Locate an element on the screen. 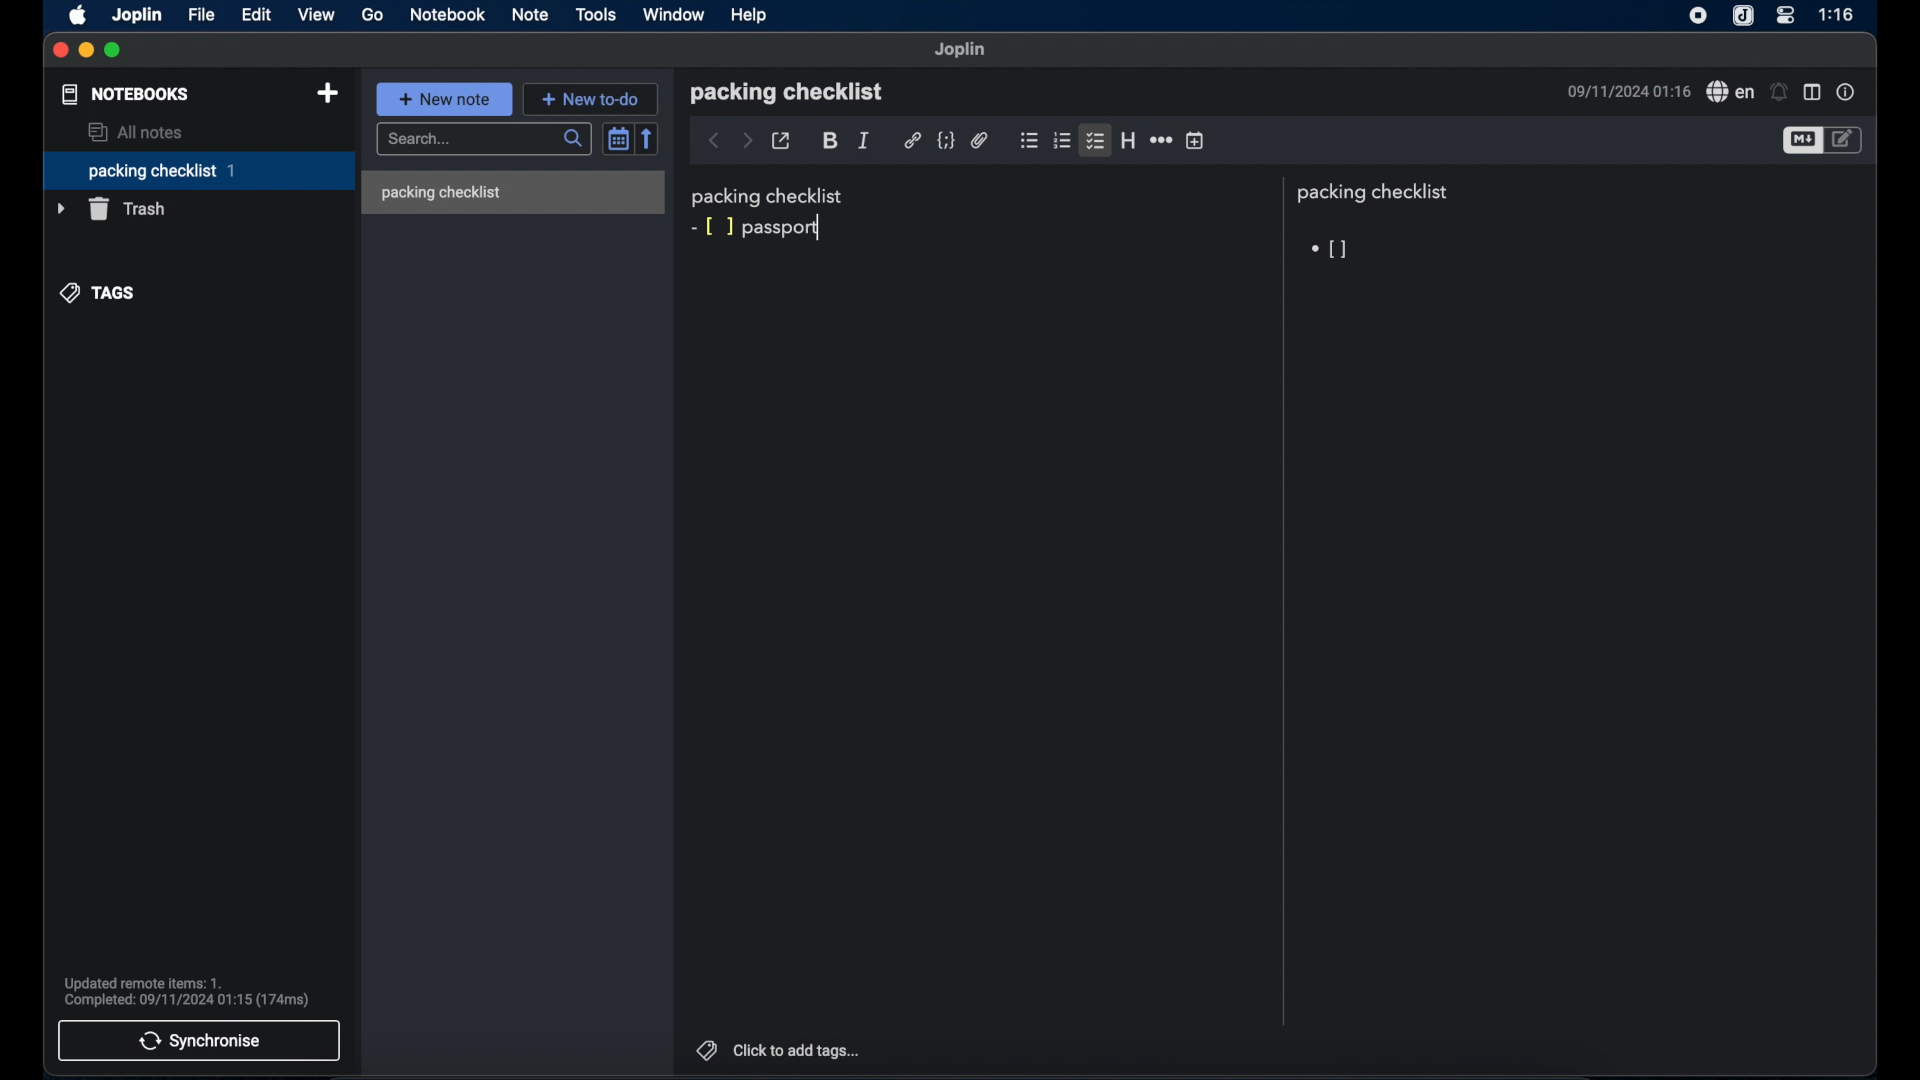 Image resolution: width=1920 pixels, height=1080 pixels. all notes is located at coordinates (138, 132).